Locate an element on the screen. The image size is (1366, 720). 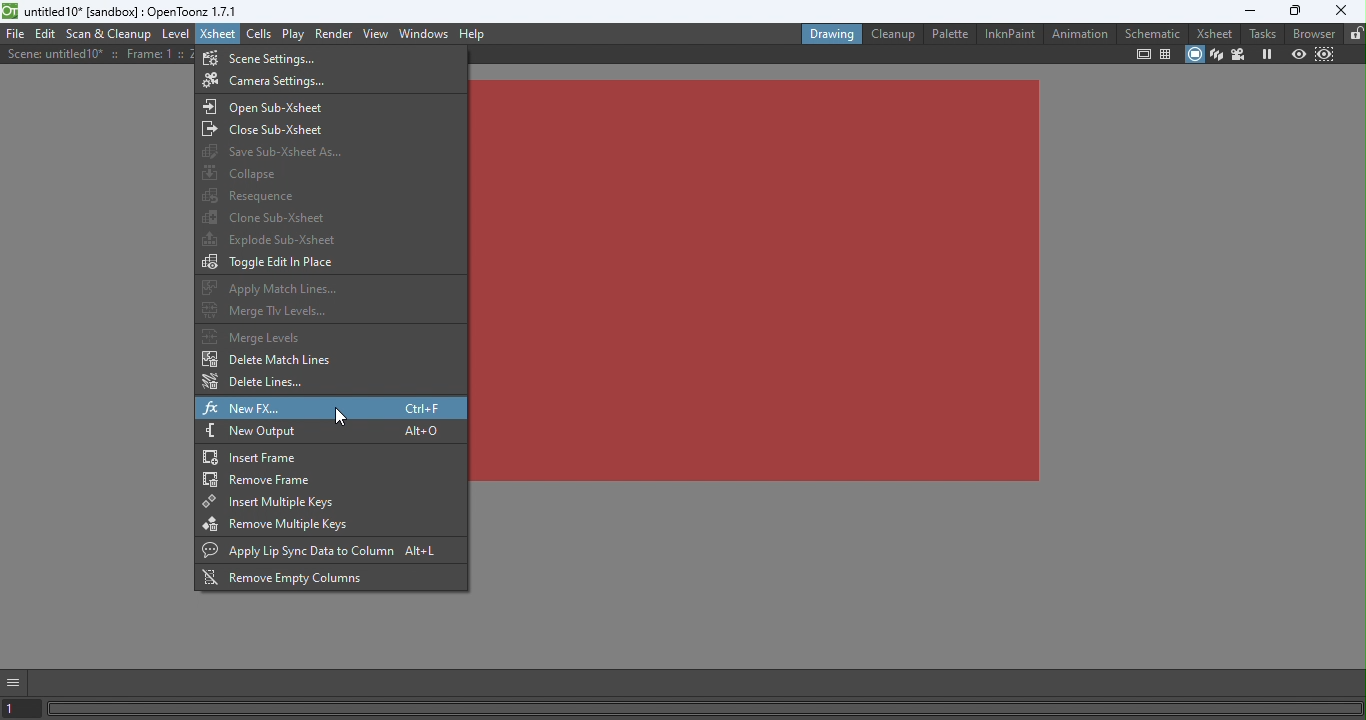
File is located at coordinates (15, 34).